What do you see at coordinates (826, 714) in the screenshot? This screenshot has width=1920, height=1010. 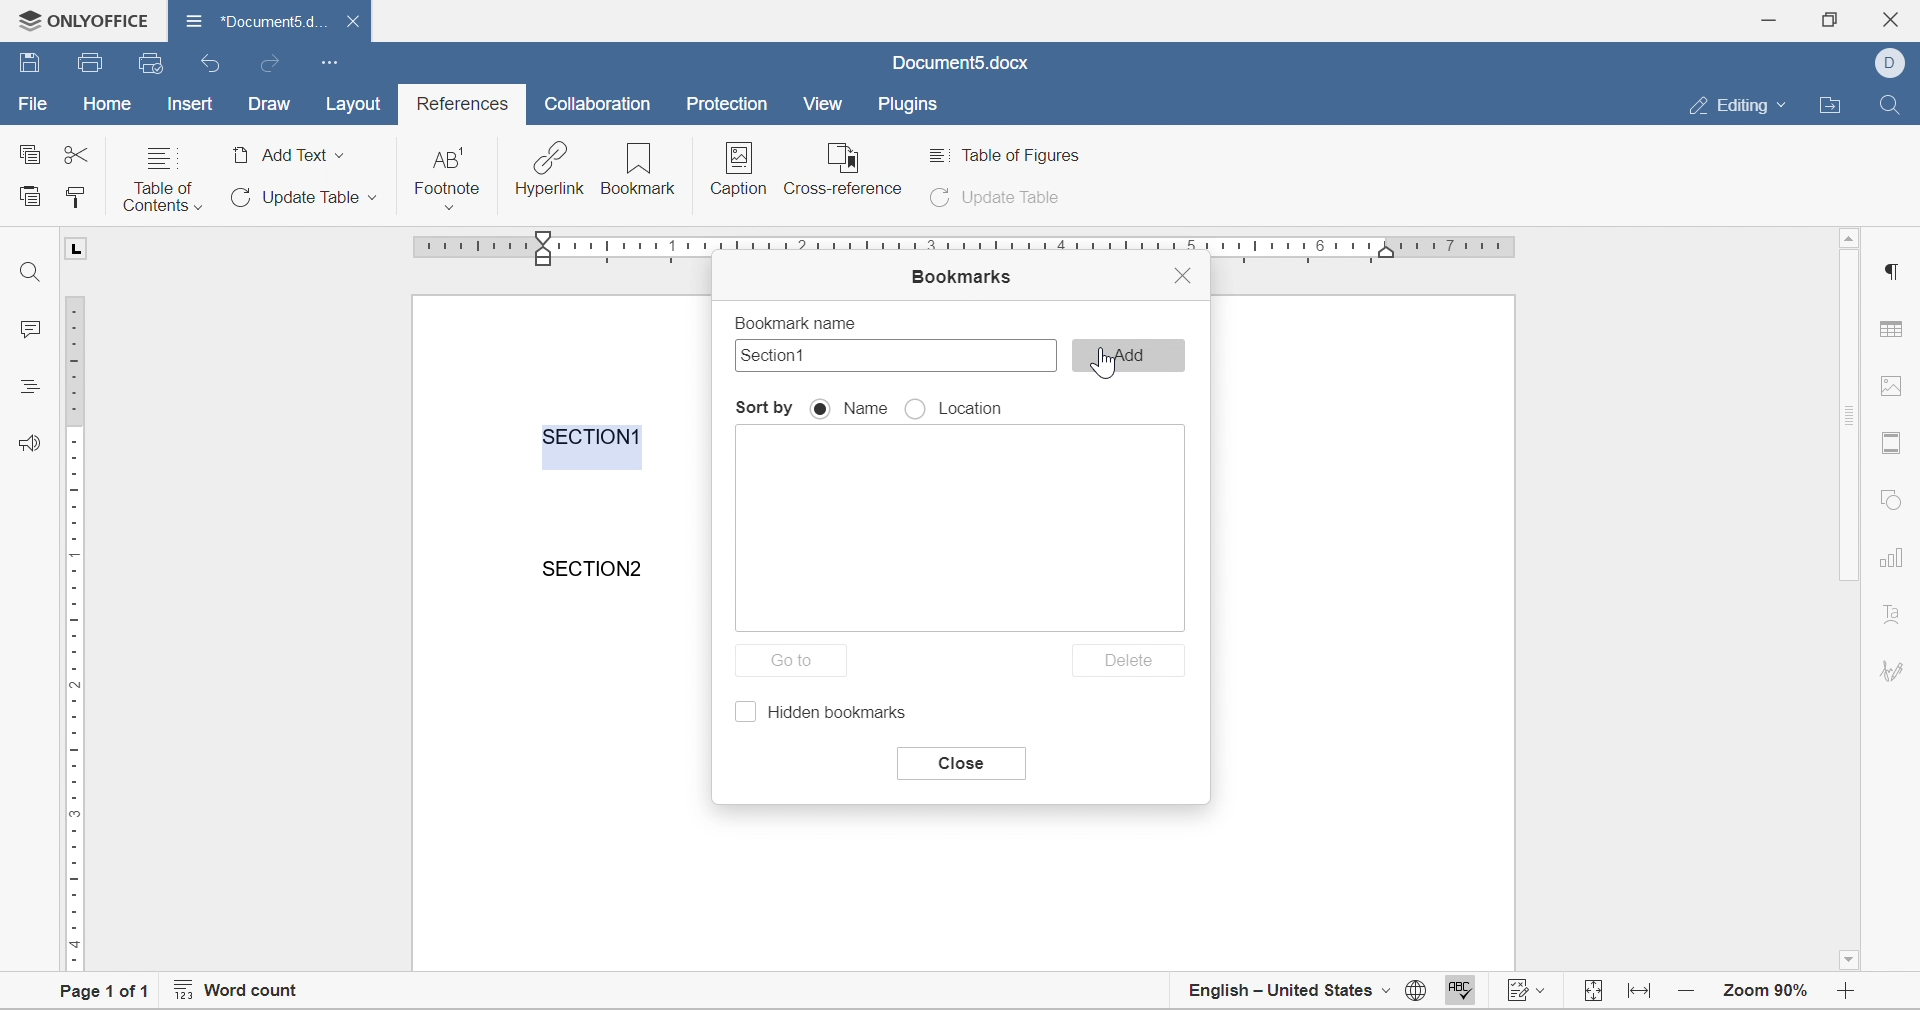 I see `hidden bookmarks` at bounding box center [826, 714].